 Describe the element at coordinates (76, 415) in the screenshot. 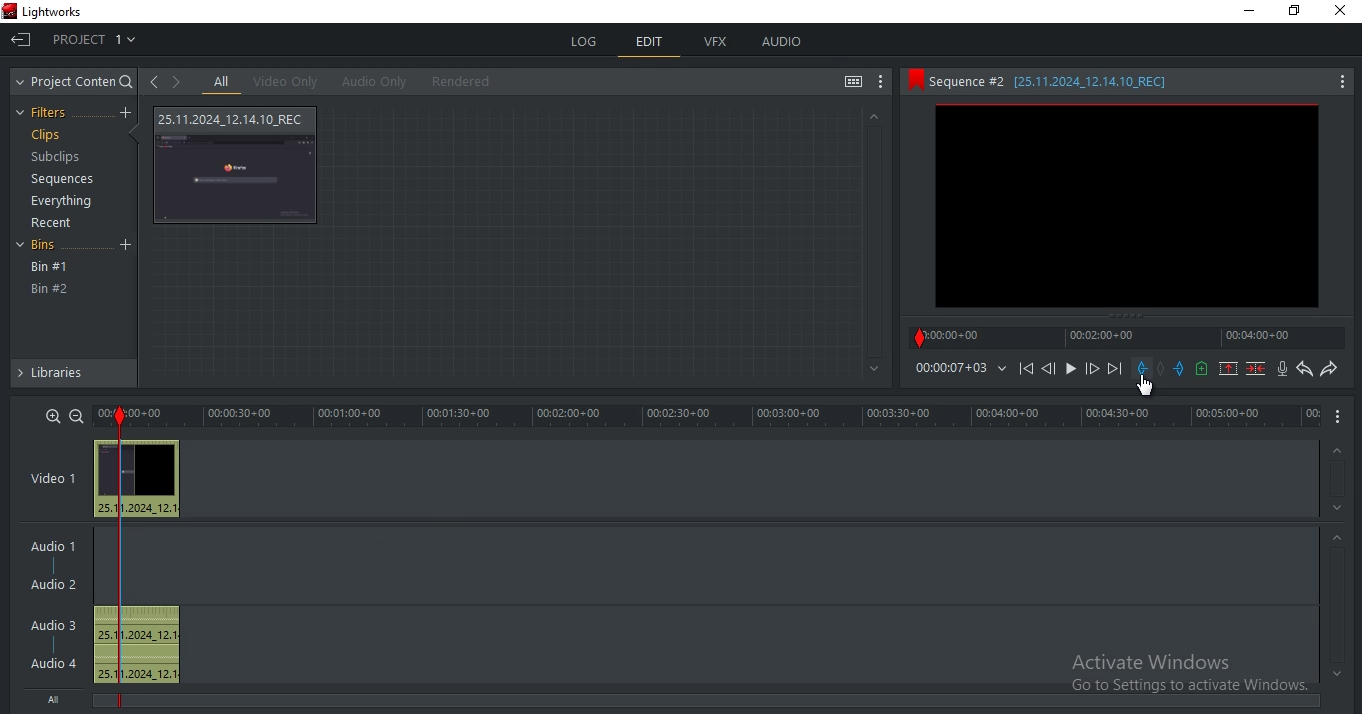

I see `zoom out` at that location.